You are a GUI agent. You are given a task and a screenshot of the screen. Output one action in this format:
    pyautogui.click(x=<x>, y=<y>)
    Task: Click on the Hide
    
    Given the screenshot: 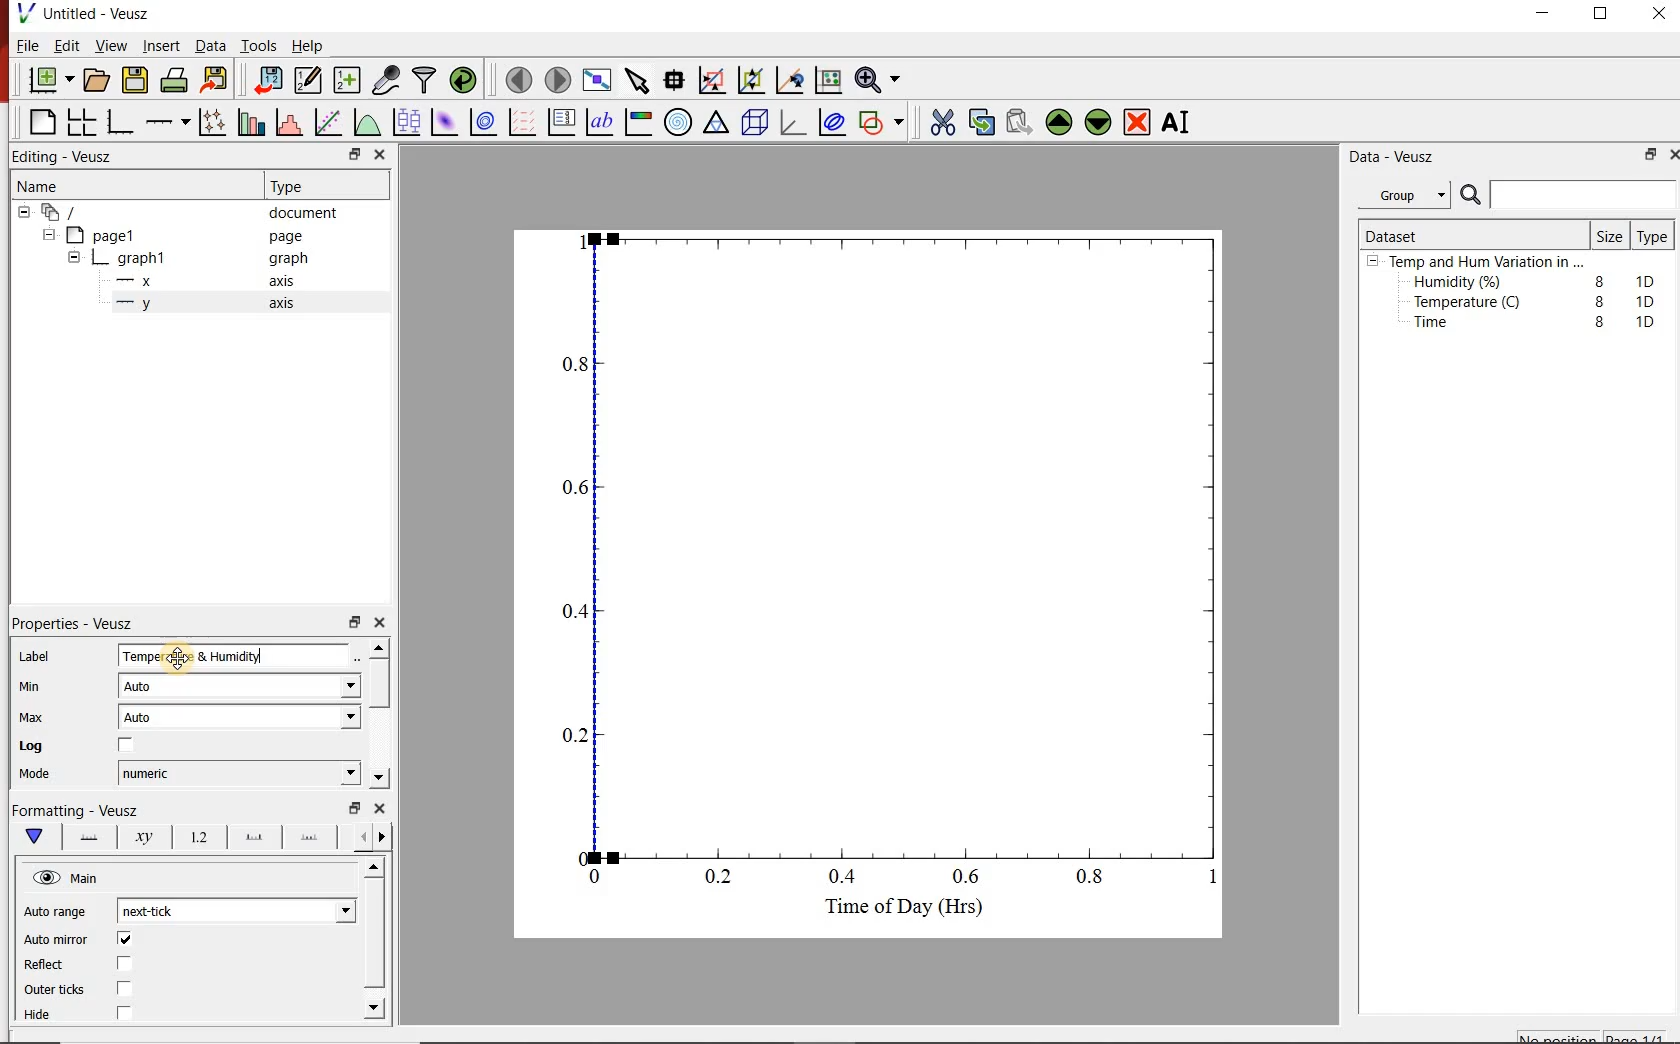 What is the action you would take?
    pyautogui.click(x=104, y=1013)
    